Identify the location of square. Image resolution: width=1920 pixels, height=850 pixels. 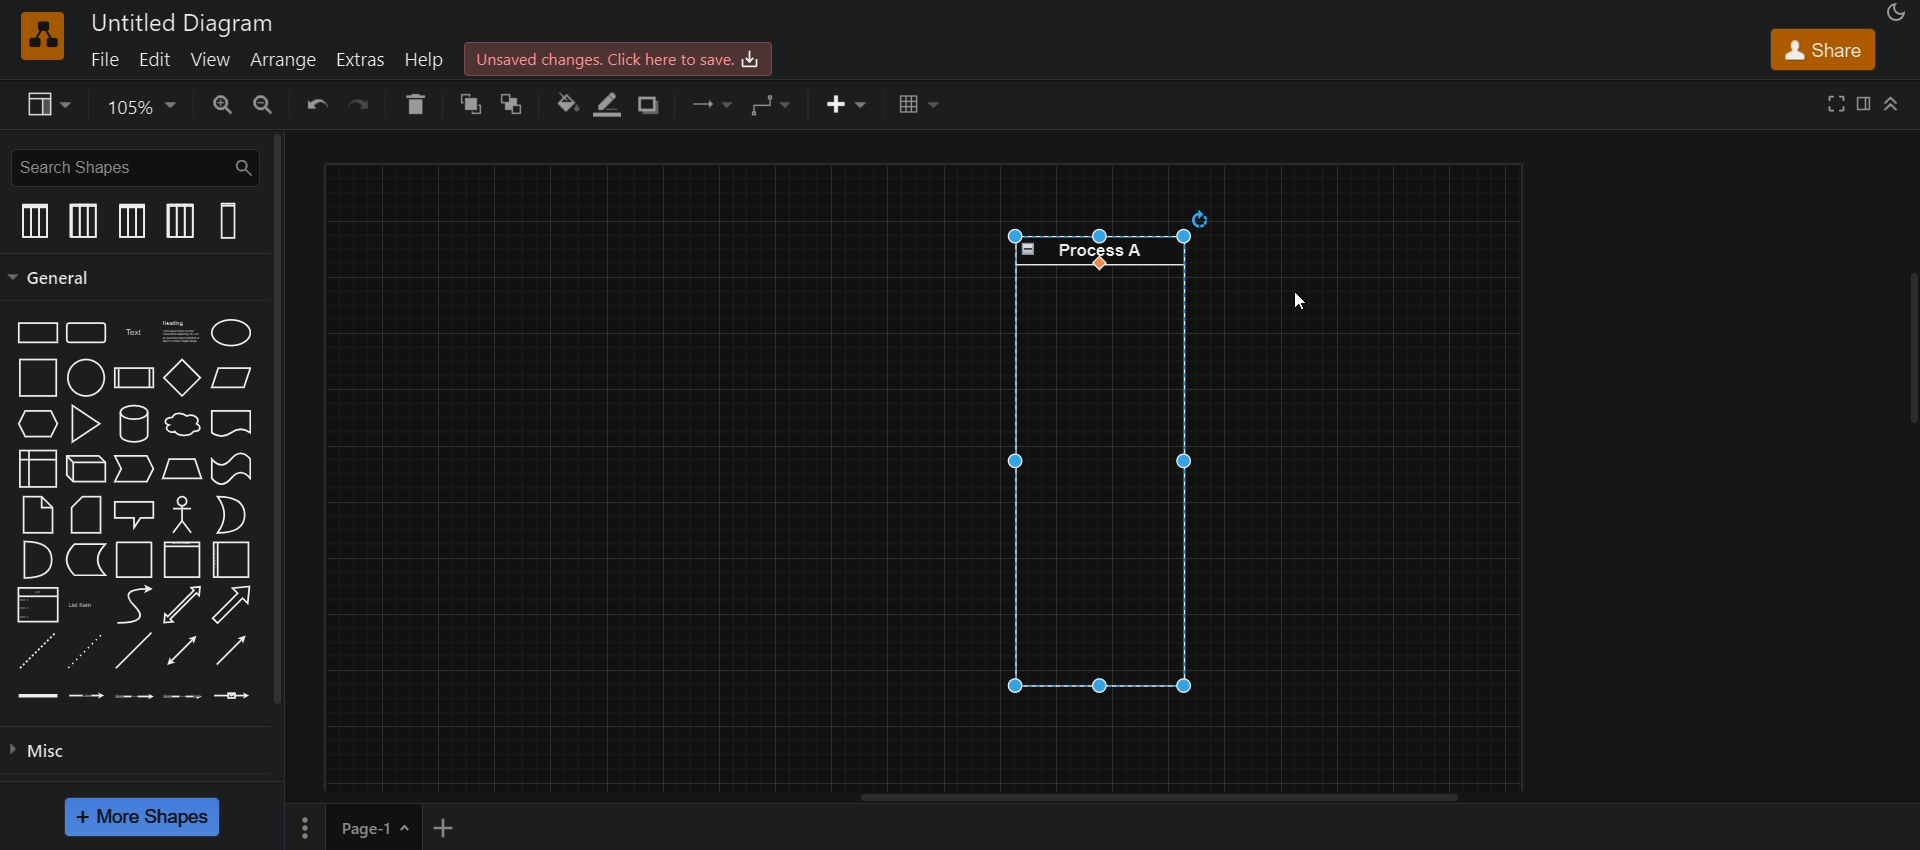
(34, 379).